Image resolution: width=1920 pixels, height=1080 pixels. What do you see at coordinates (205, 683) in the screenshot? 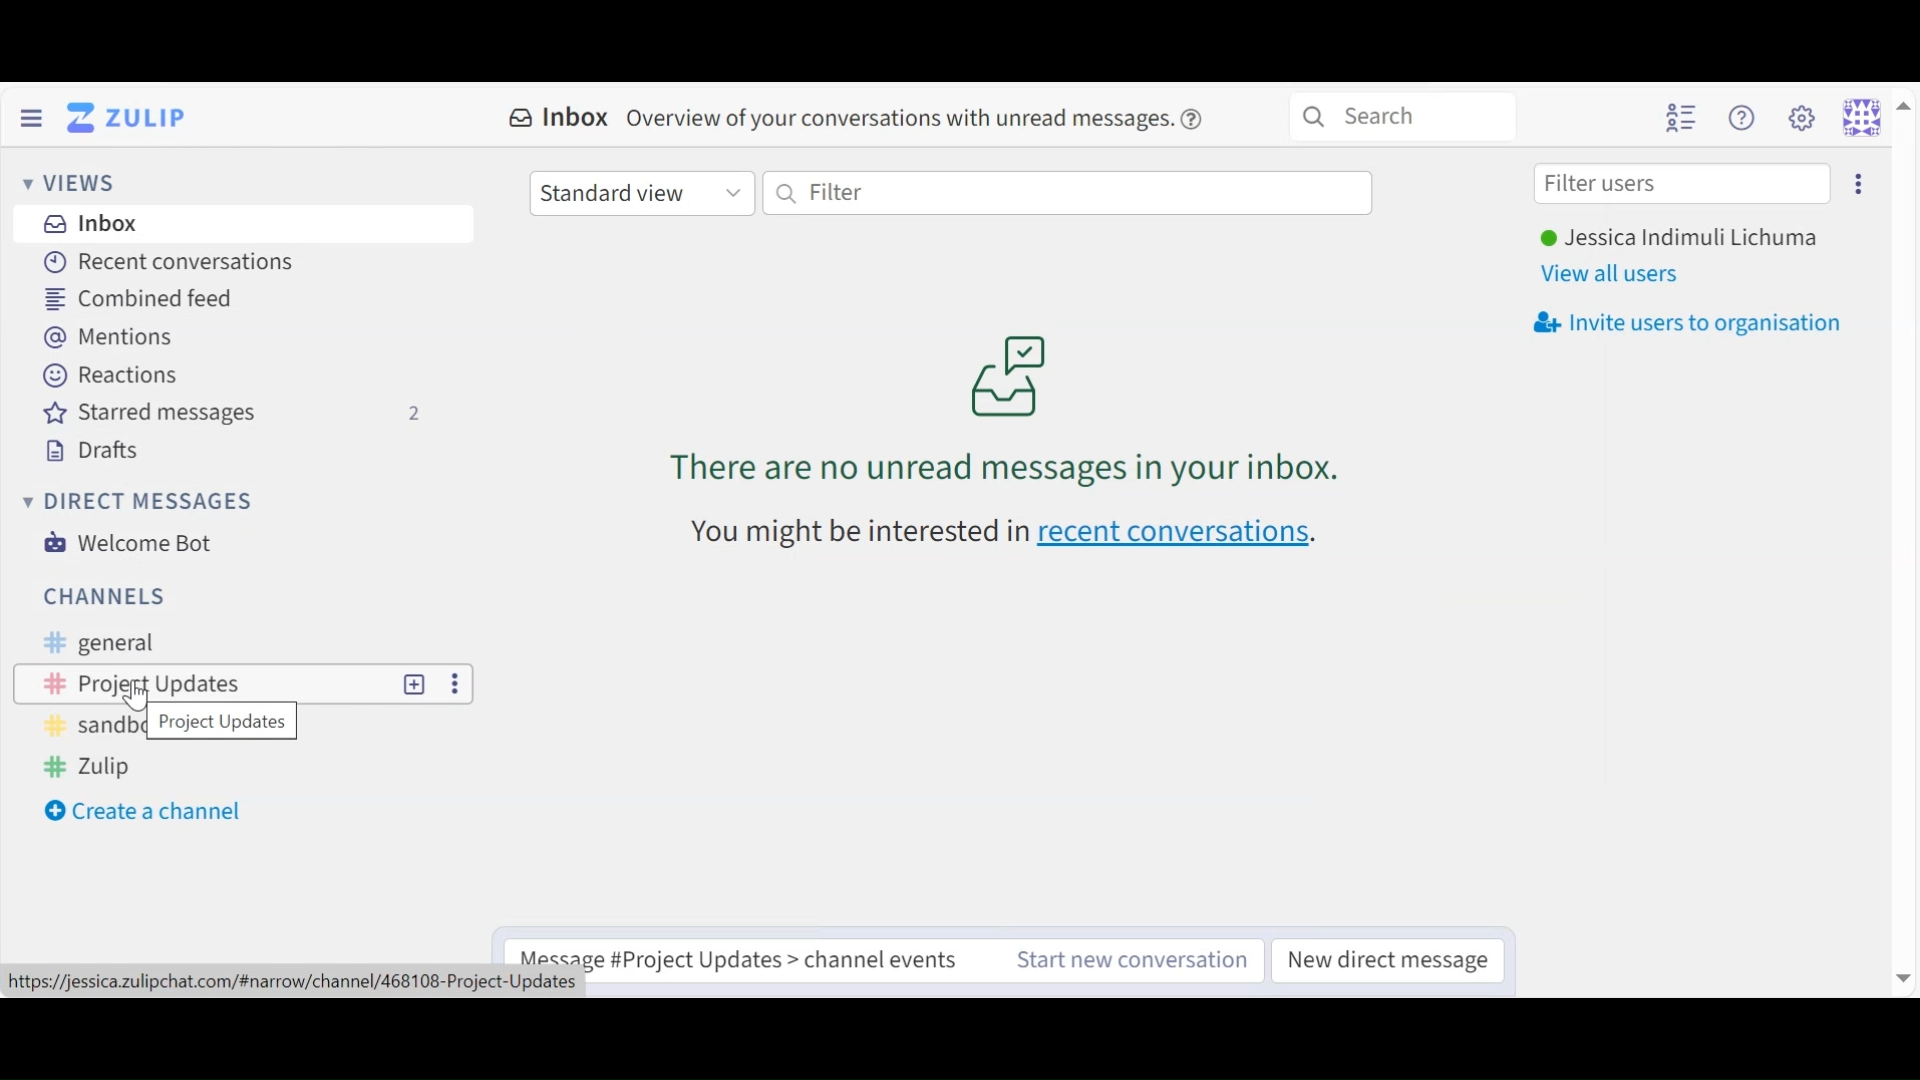
I see `Channel` at bounding box center [205, 683].